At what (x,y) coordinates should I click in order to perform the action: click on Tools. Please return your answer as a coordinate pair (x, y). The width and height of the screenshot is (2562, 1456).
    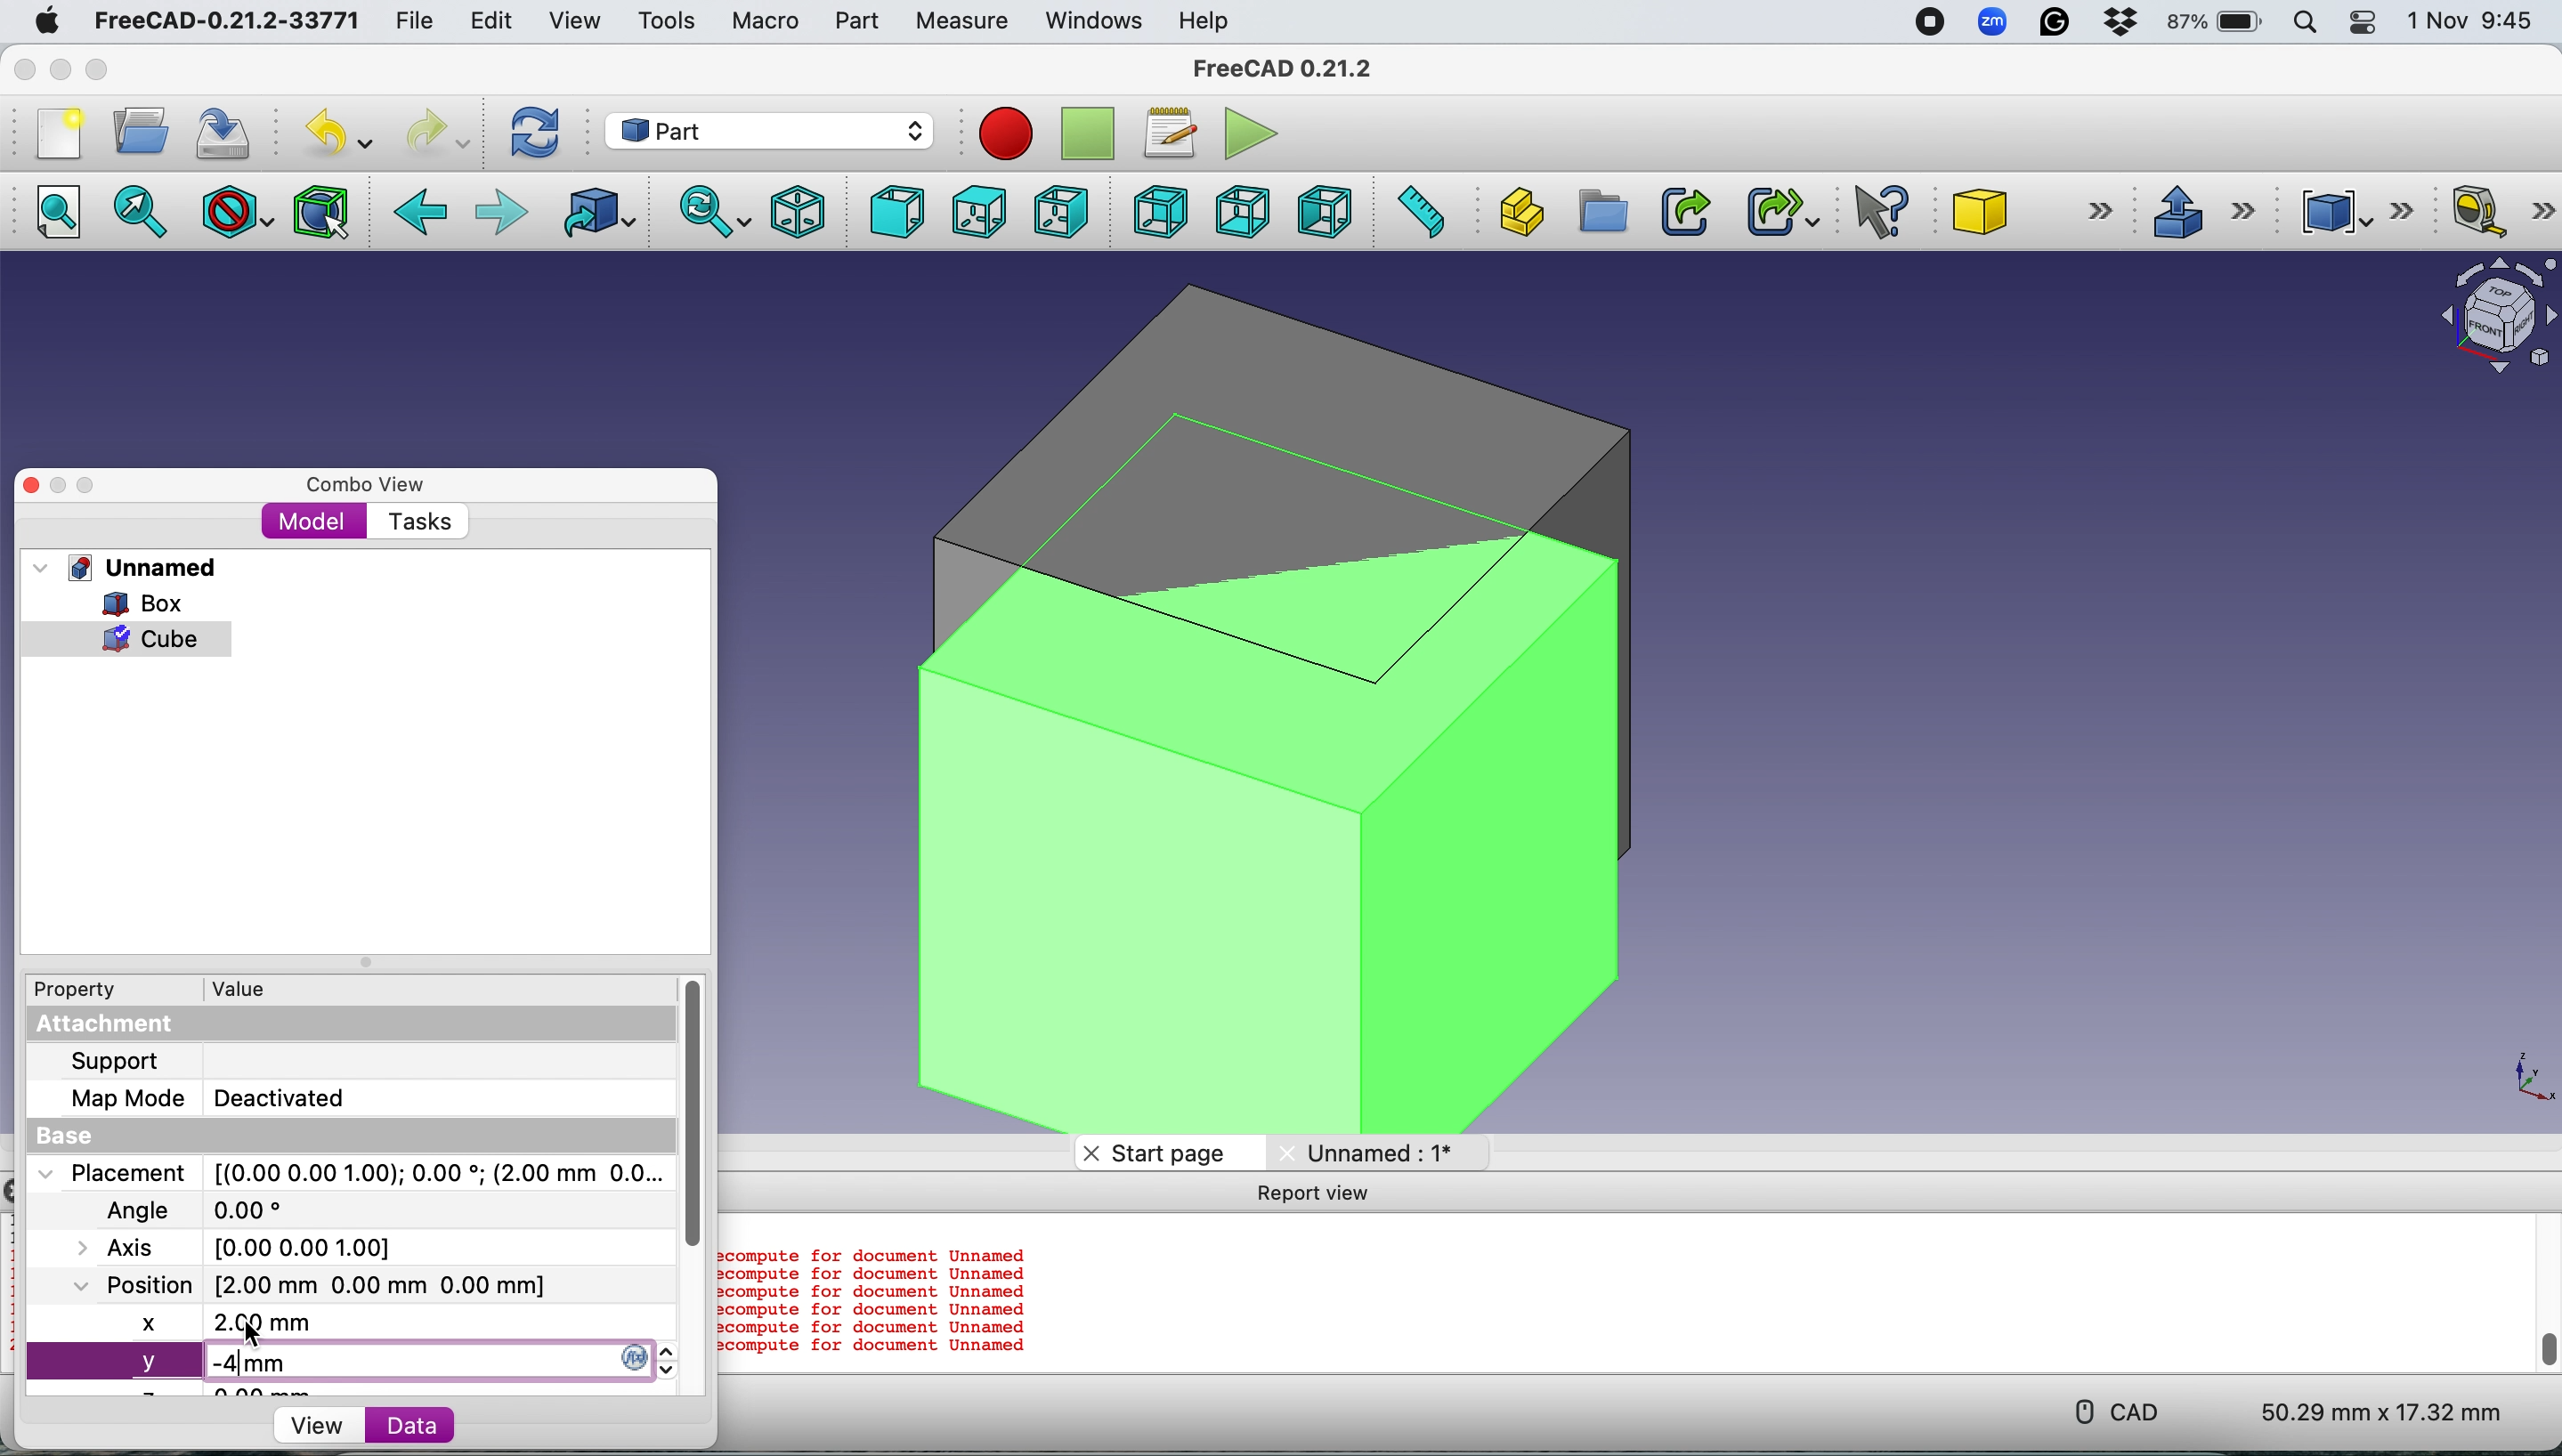
    Looking at the image, I should click on (665, 19).